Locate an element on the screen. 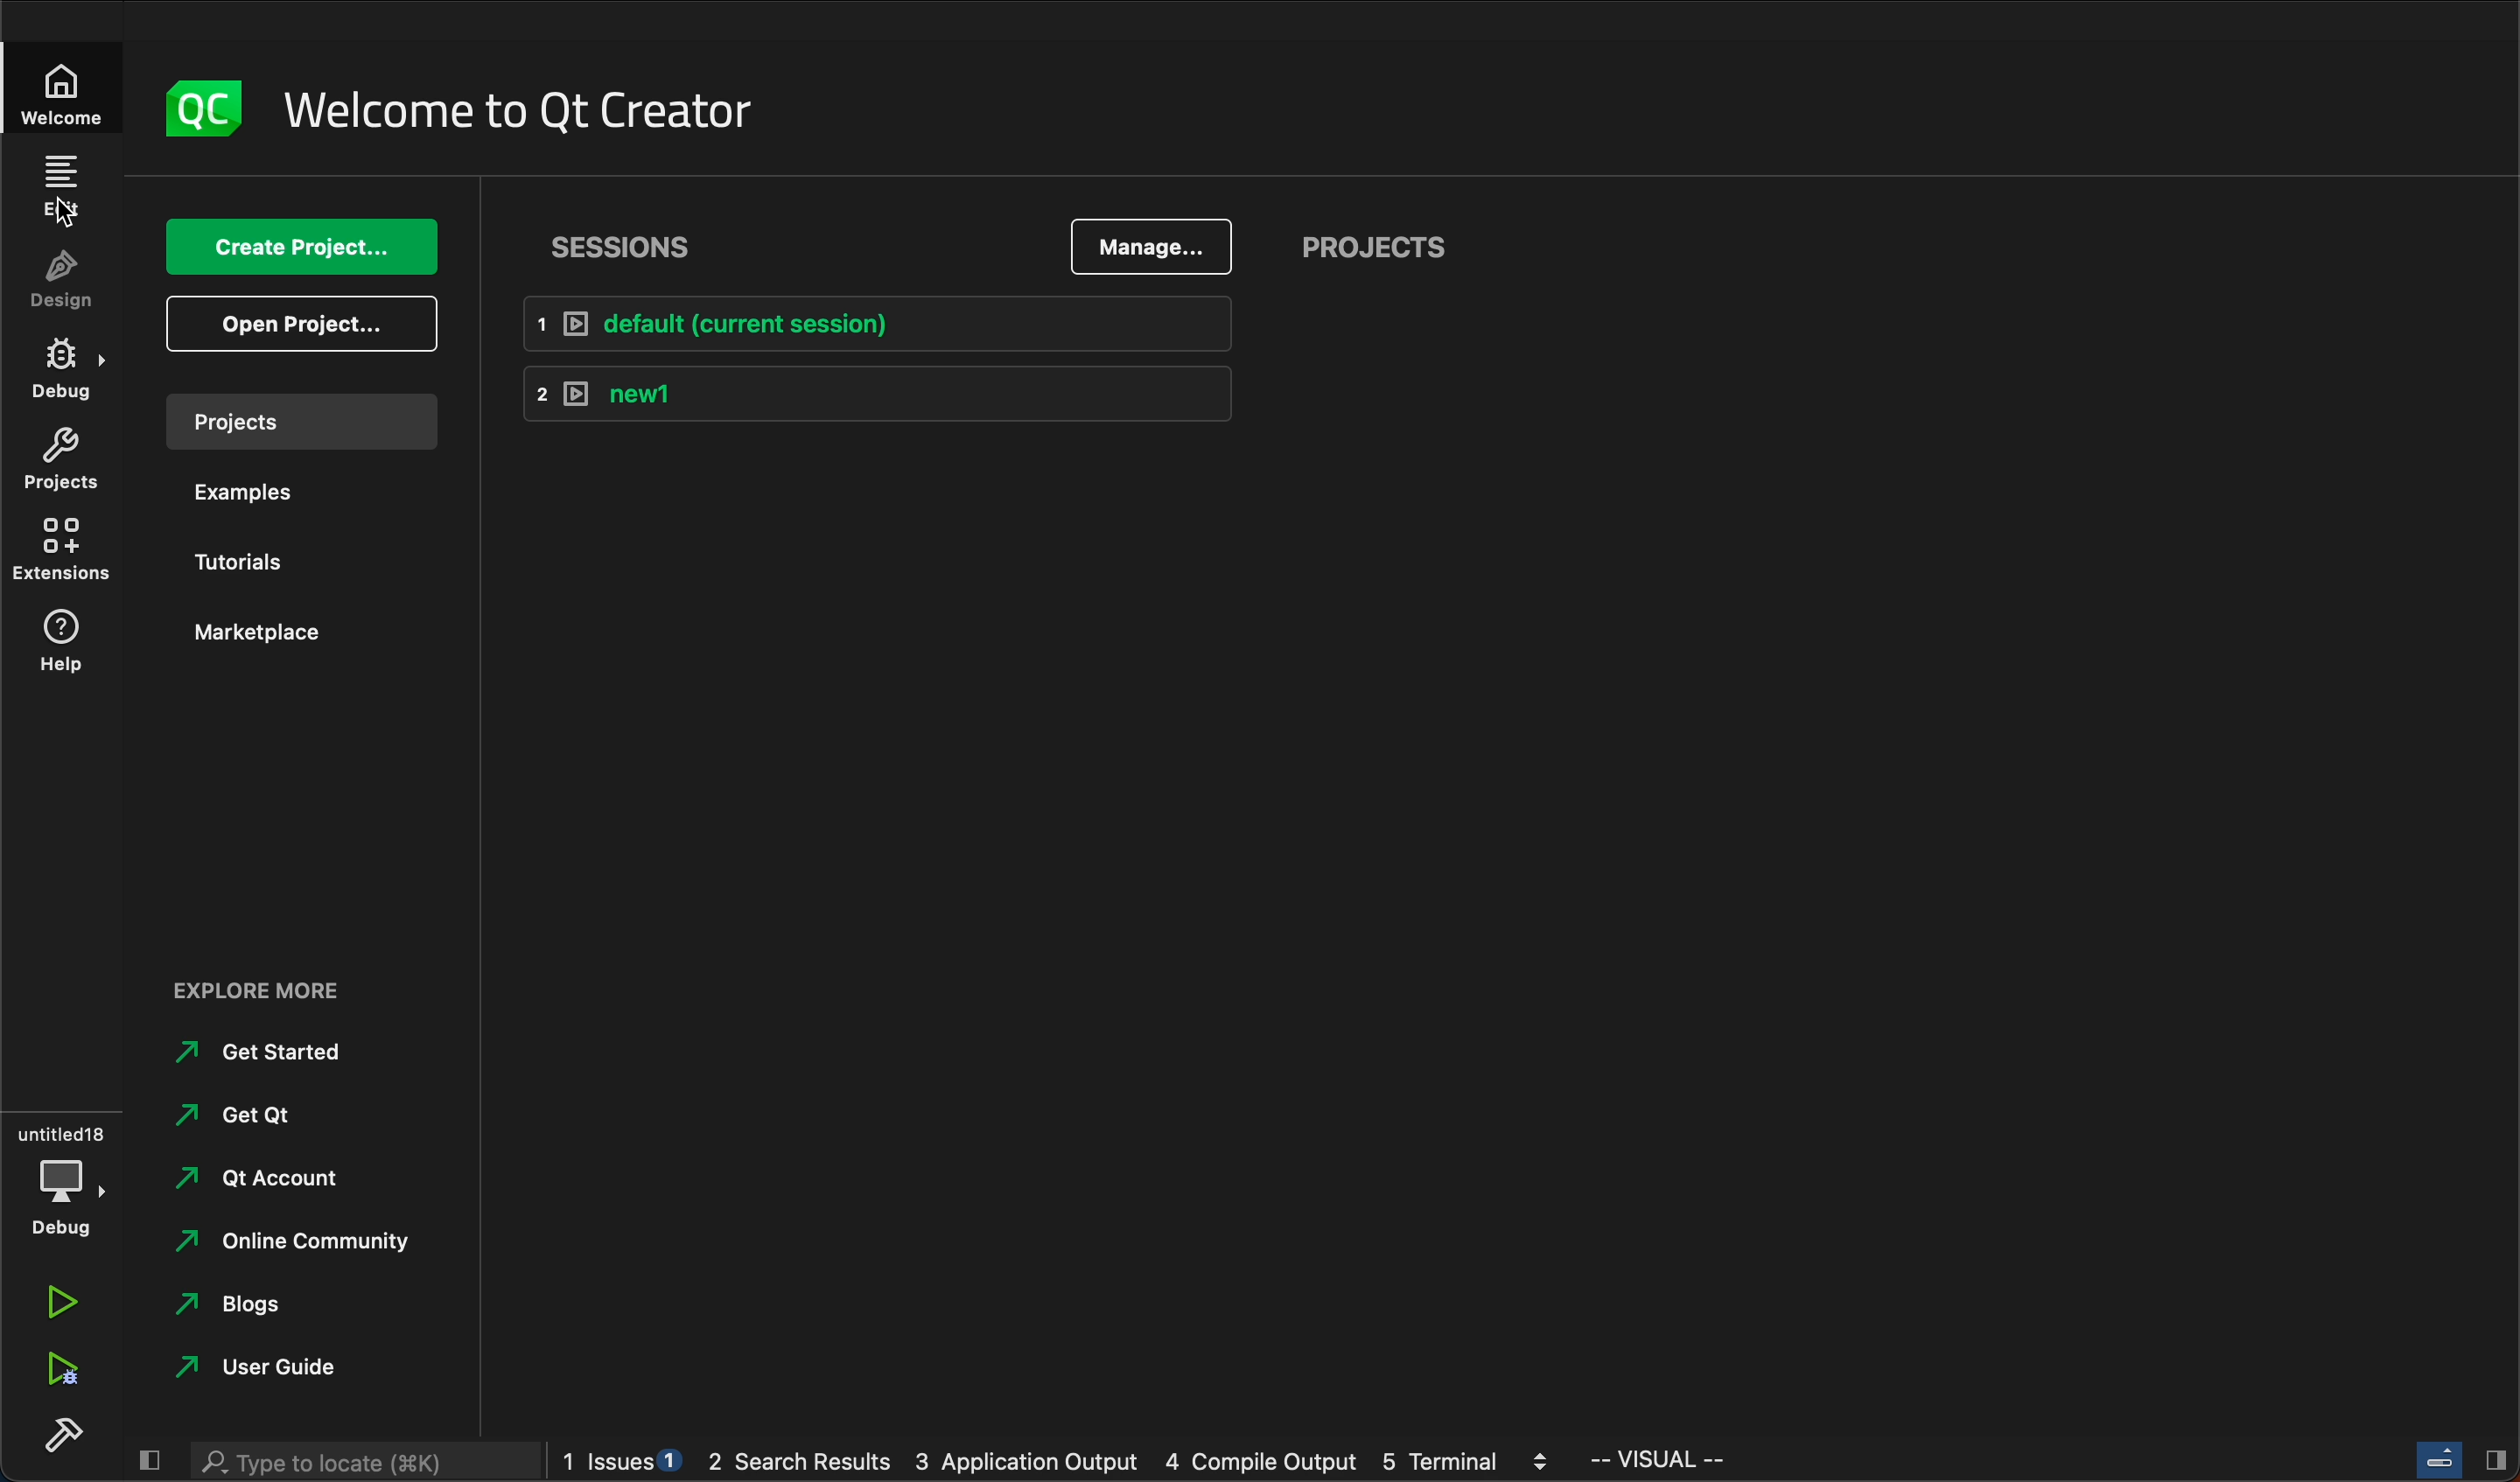 Image resolution: width=2520 pixels, height=1482 pixels. issues is located at coordinates (615, 1464).